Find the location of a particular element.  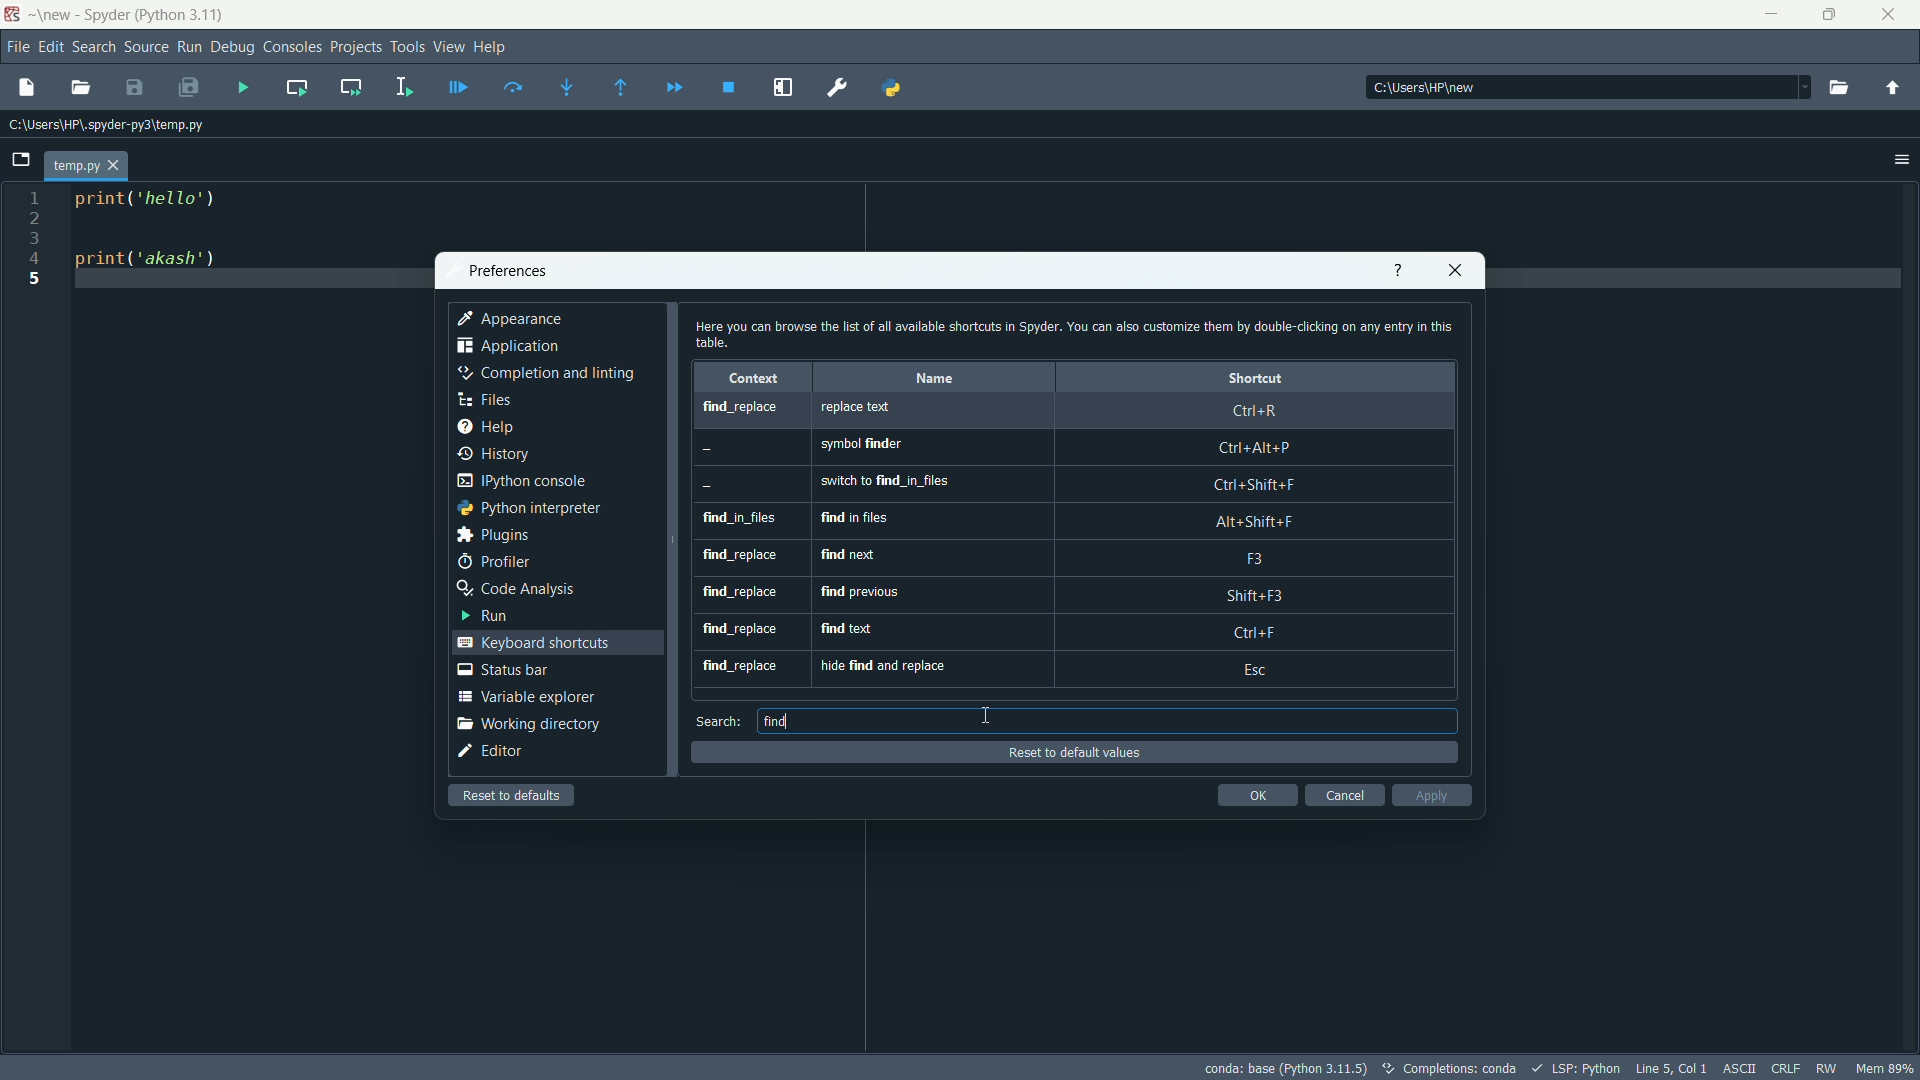

find_replace, find text, ctrl+f is located at coordinates (1064, 633).